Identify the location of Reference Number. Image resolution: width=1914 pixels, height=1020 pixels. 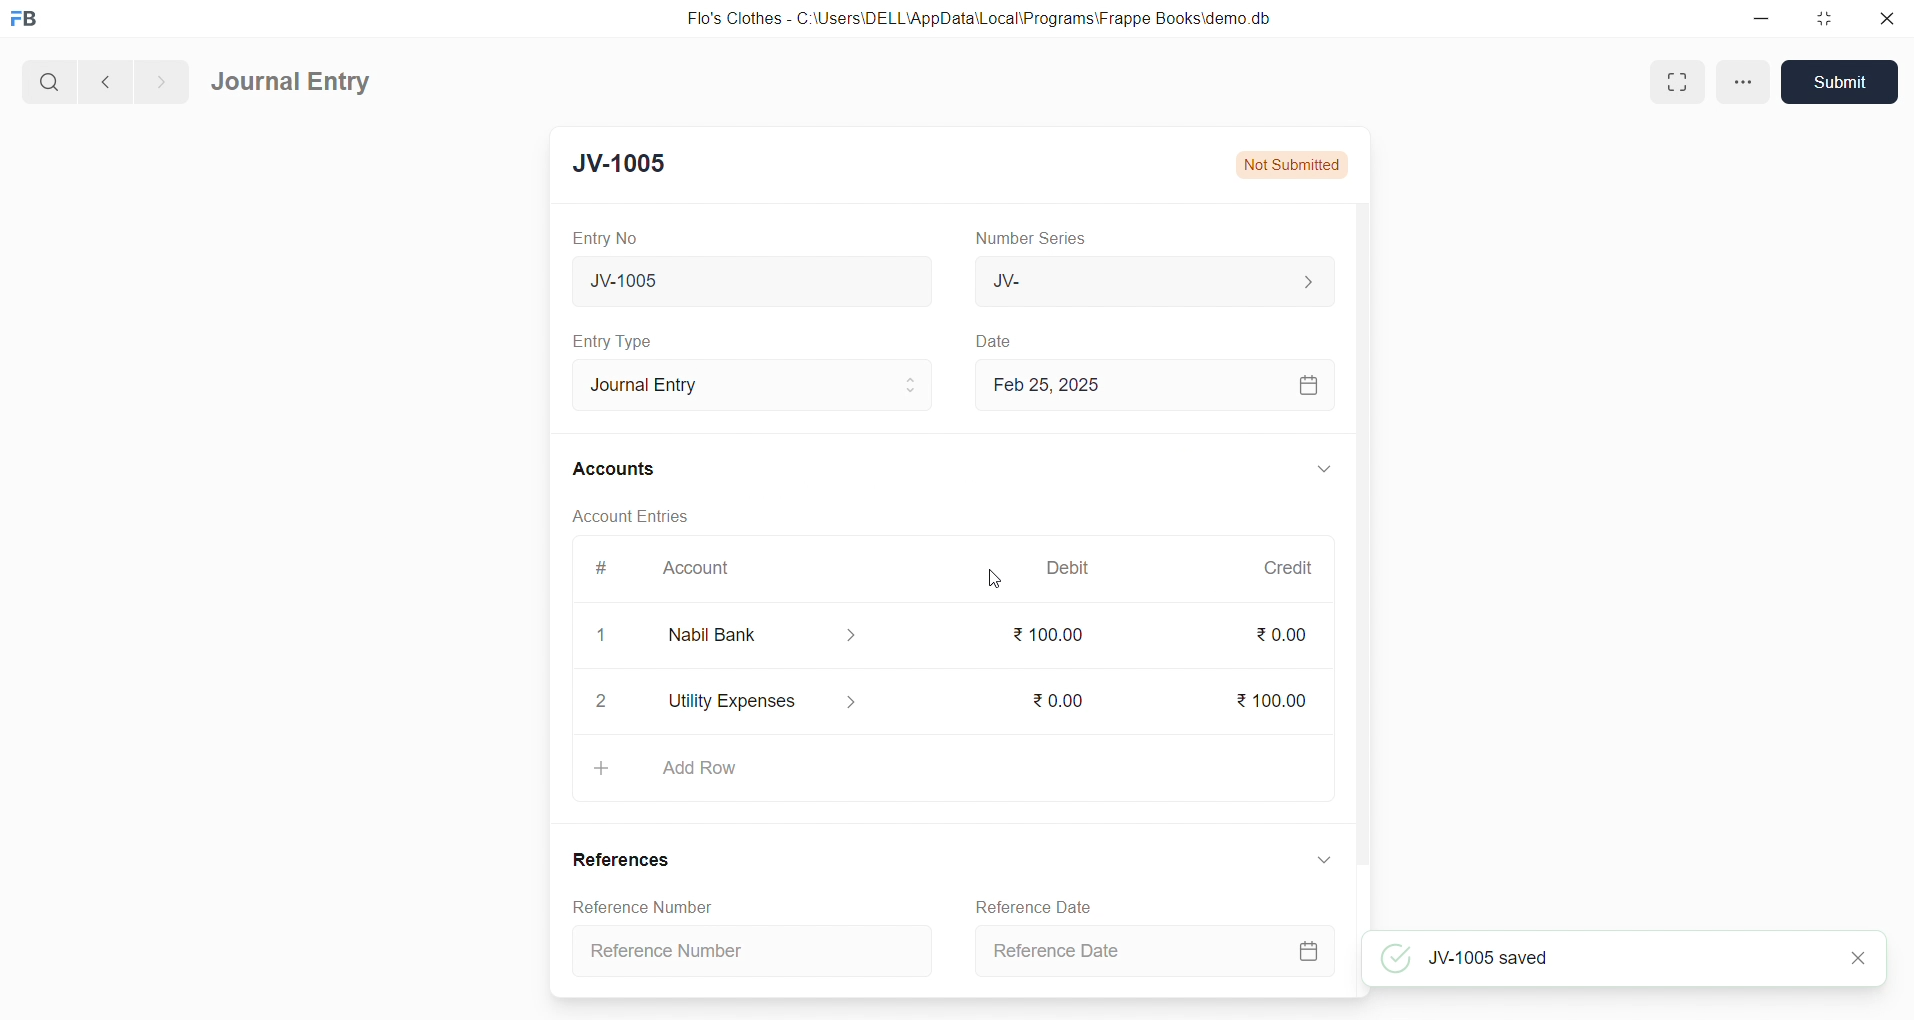
(636, 906).